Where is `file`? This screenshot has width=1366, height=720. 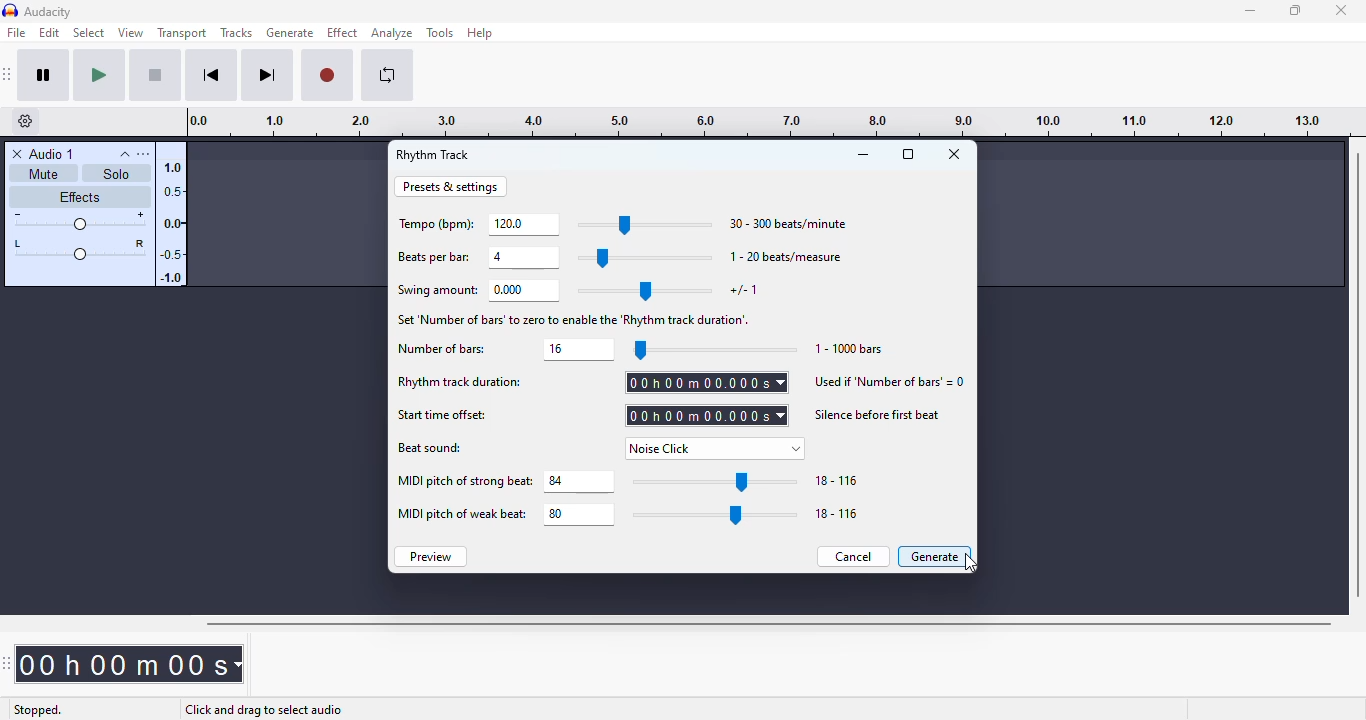 file is located at coordinates (16, 31).